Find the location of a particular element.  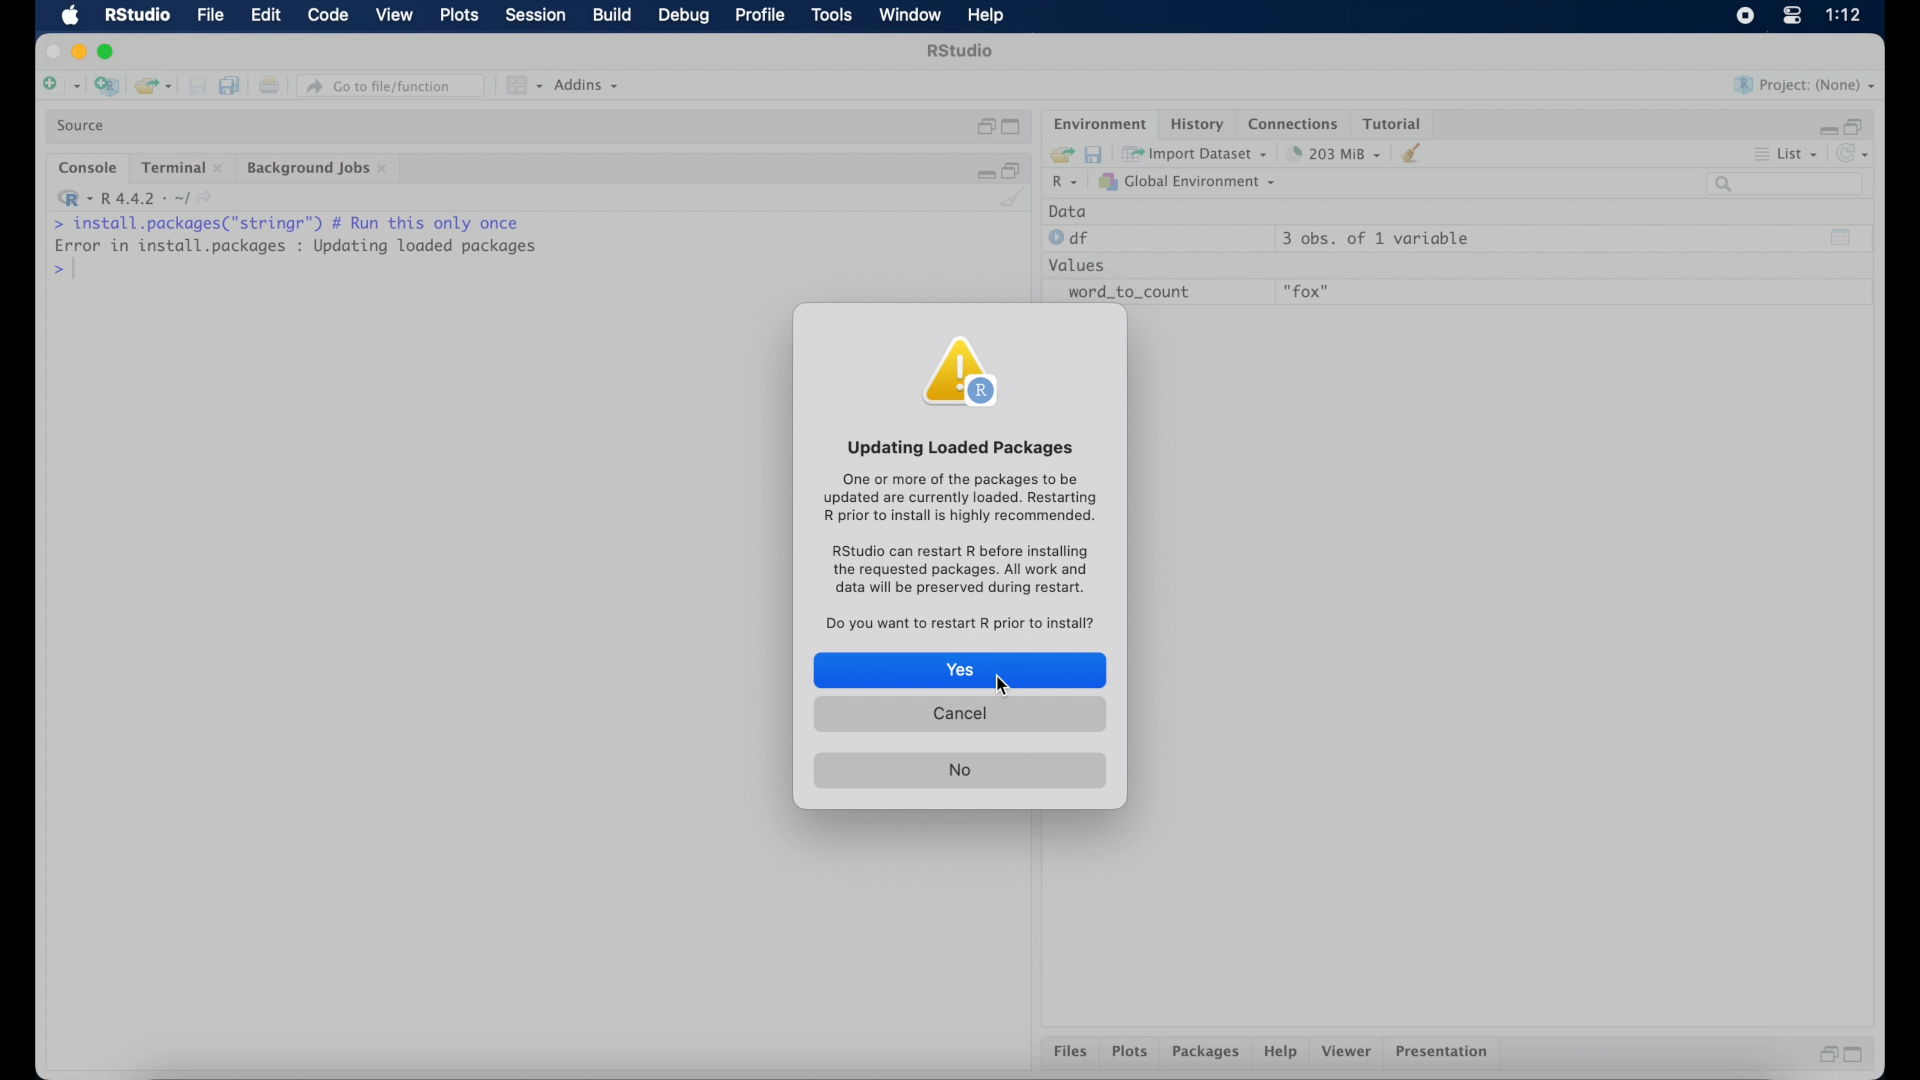

yes is located at coordinates (959, 670).